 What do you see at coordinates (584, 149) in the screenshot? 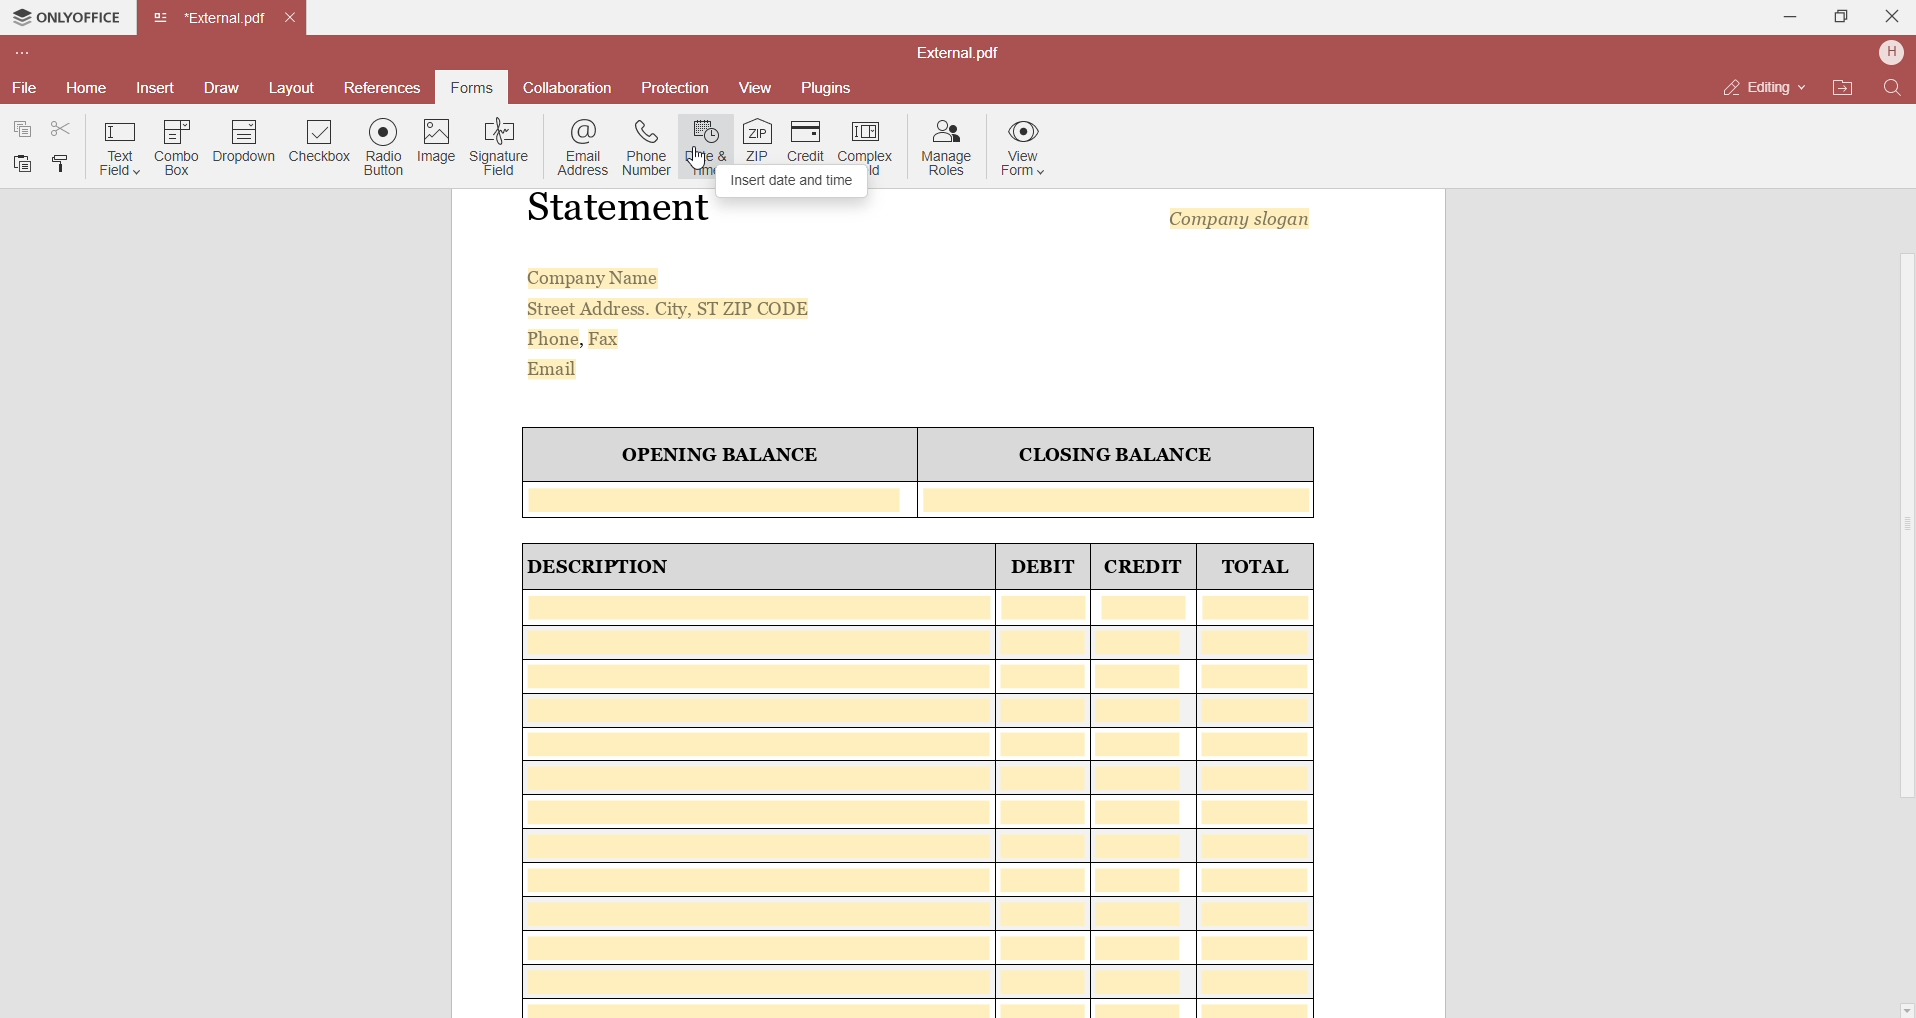
I see `Email Address` at bounding box center [584, 149].